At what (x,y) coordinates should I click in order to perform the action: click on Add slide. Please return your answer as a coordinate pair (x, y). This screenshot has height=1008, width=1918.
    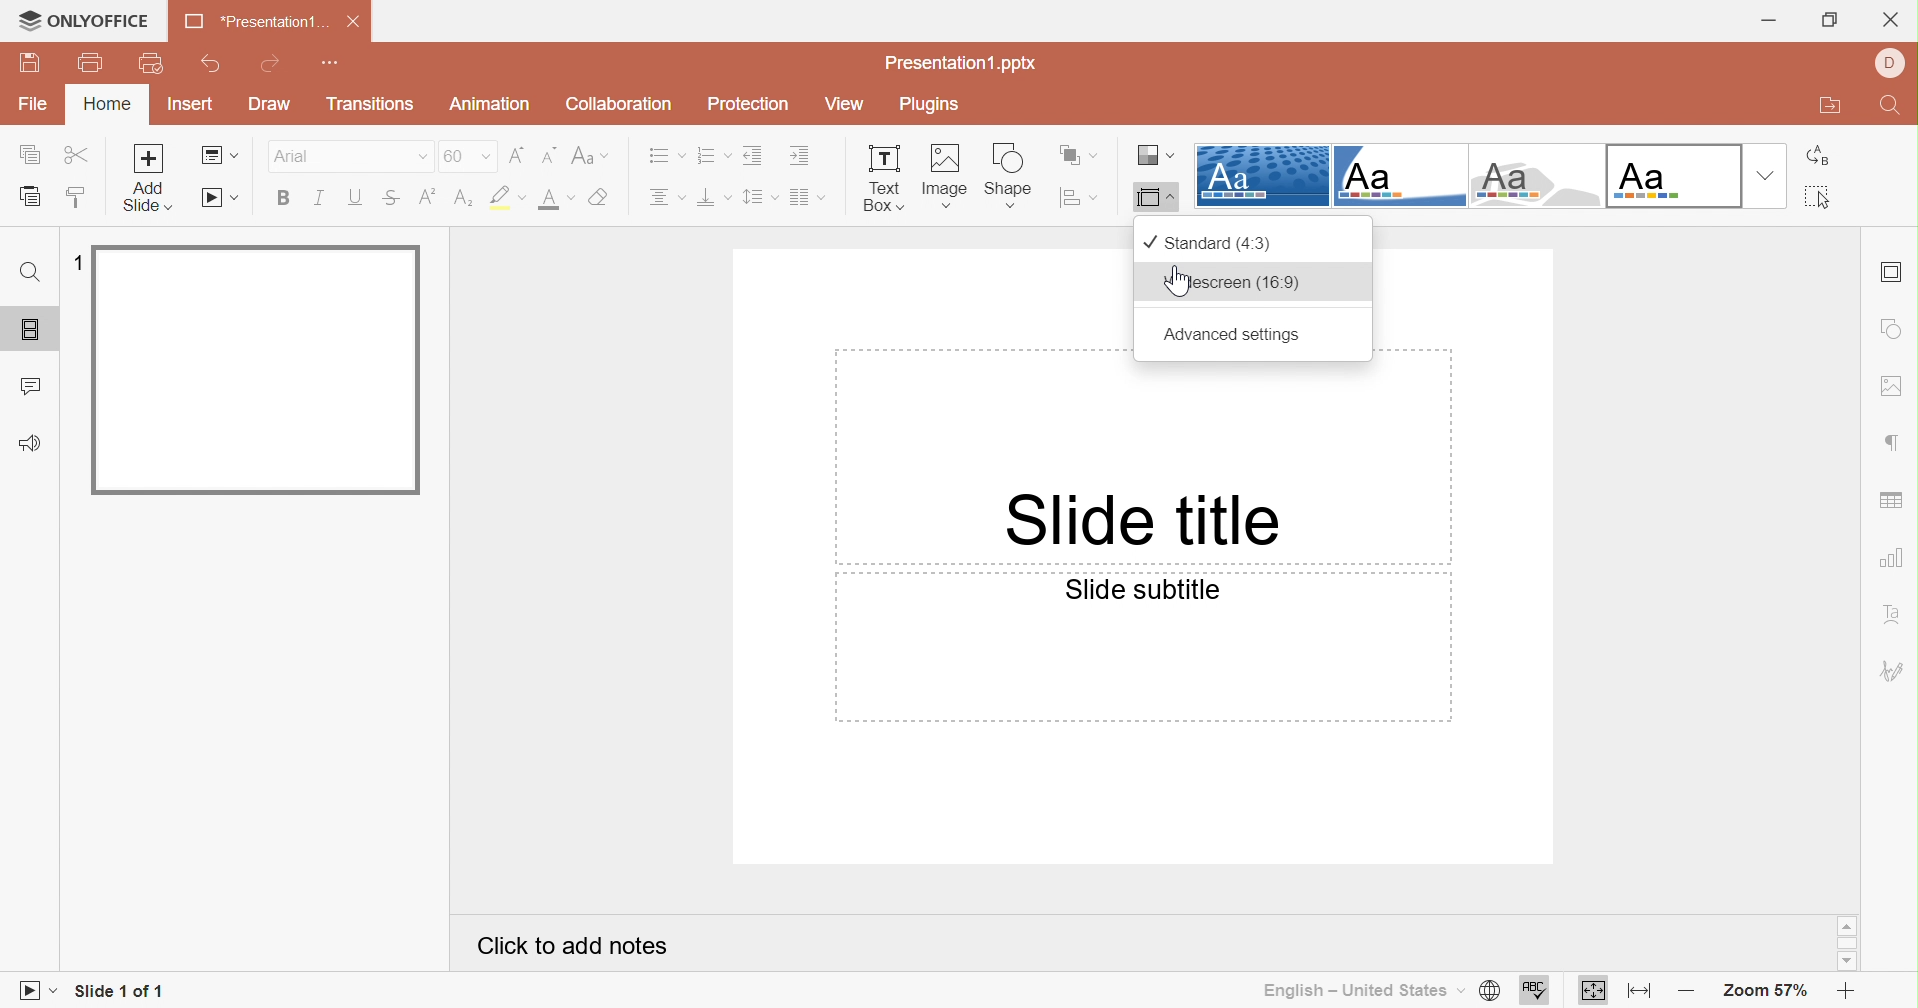
    Looking at the image, I should click on (146, 158).